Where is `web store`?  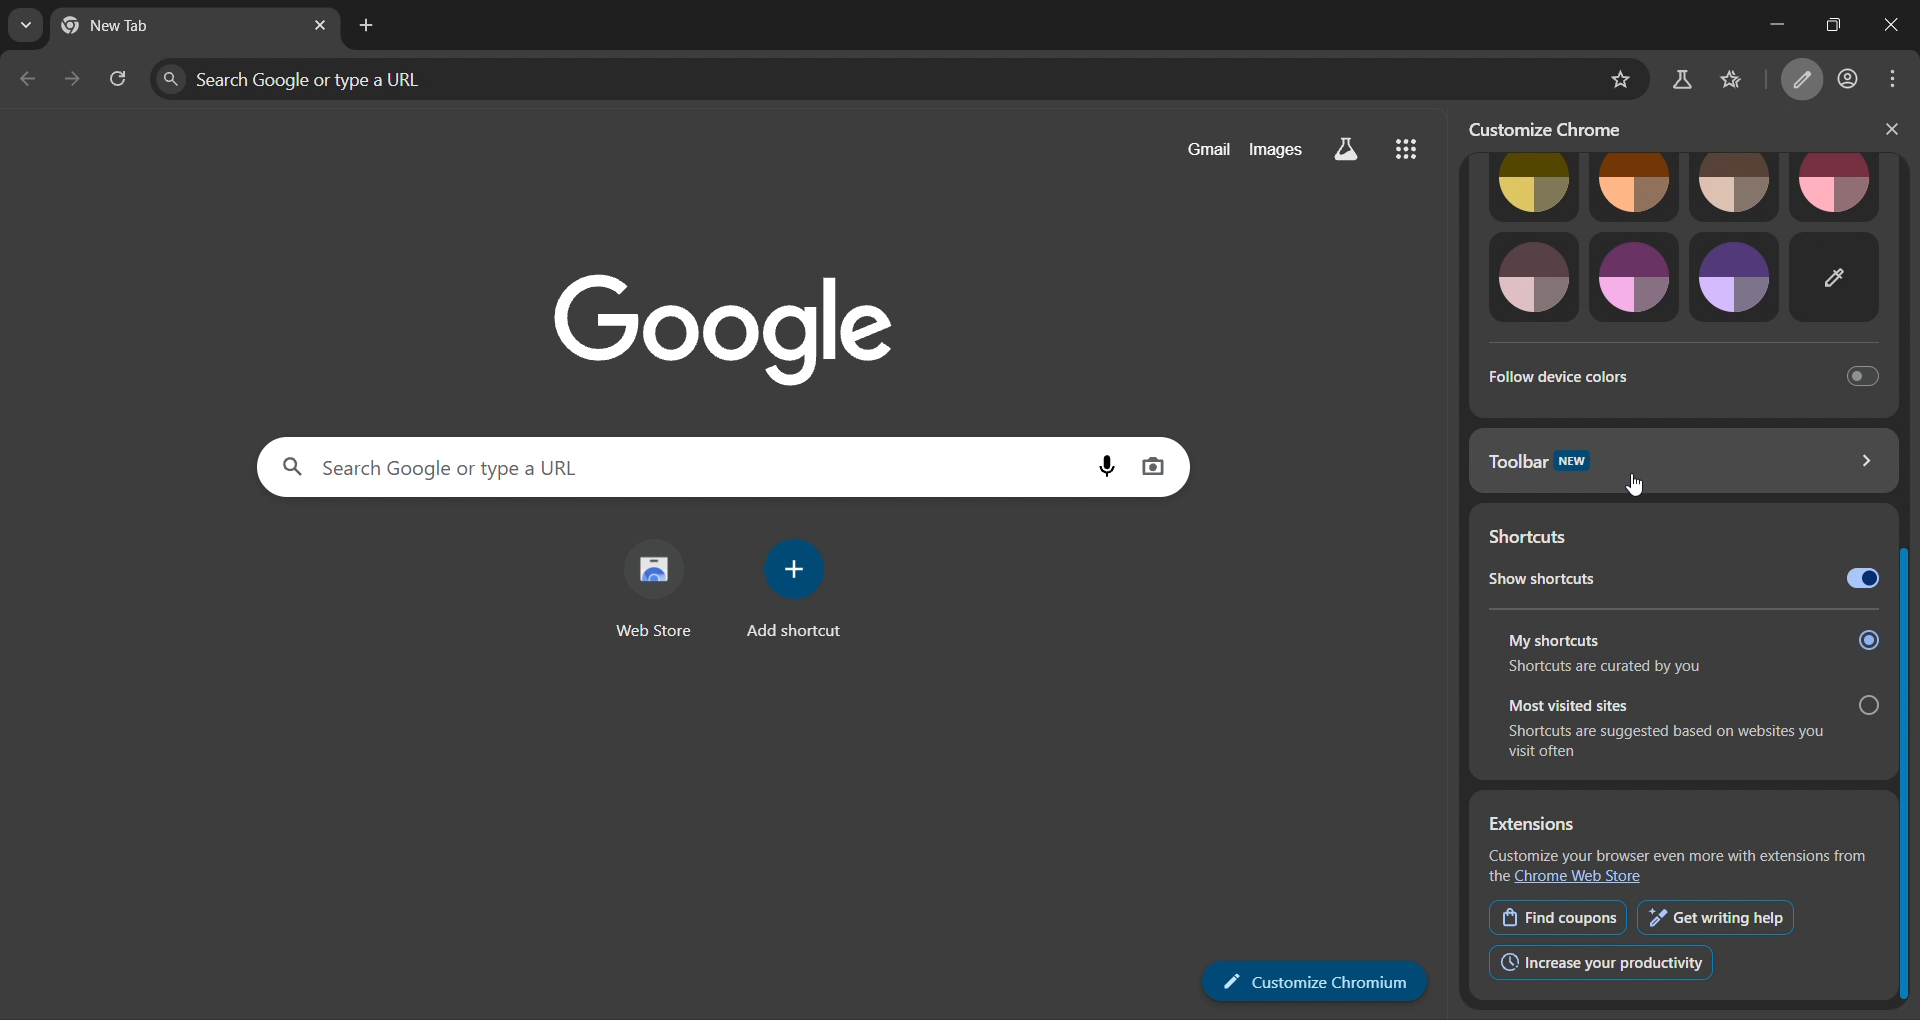 web store is located at coordinates (649, 592).